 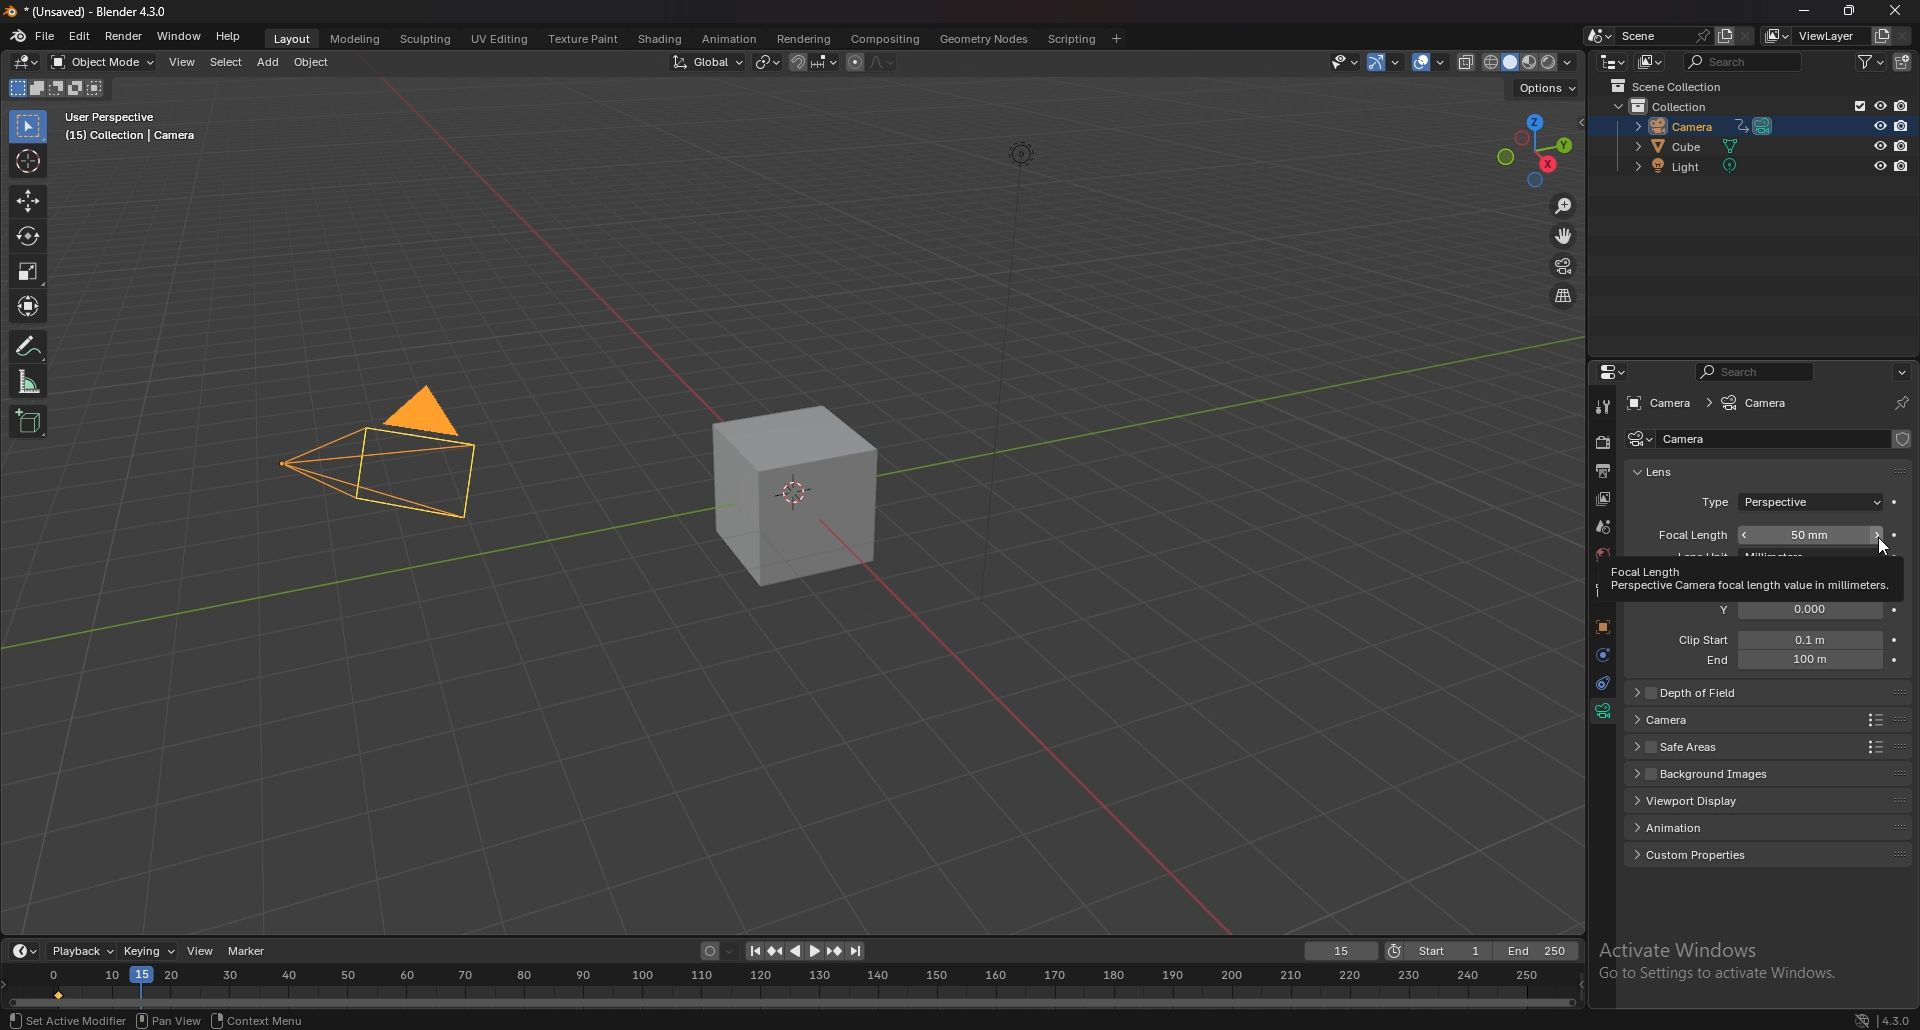 I want to click on hide in viewport, so click(x=1877, y=127).